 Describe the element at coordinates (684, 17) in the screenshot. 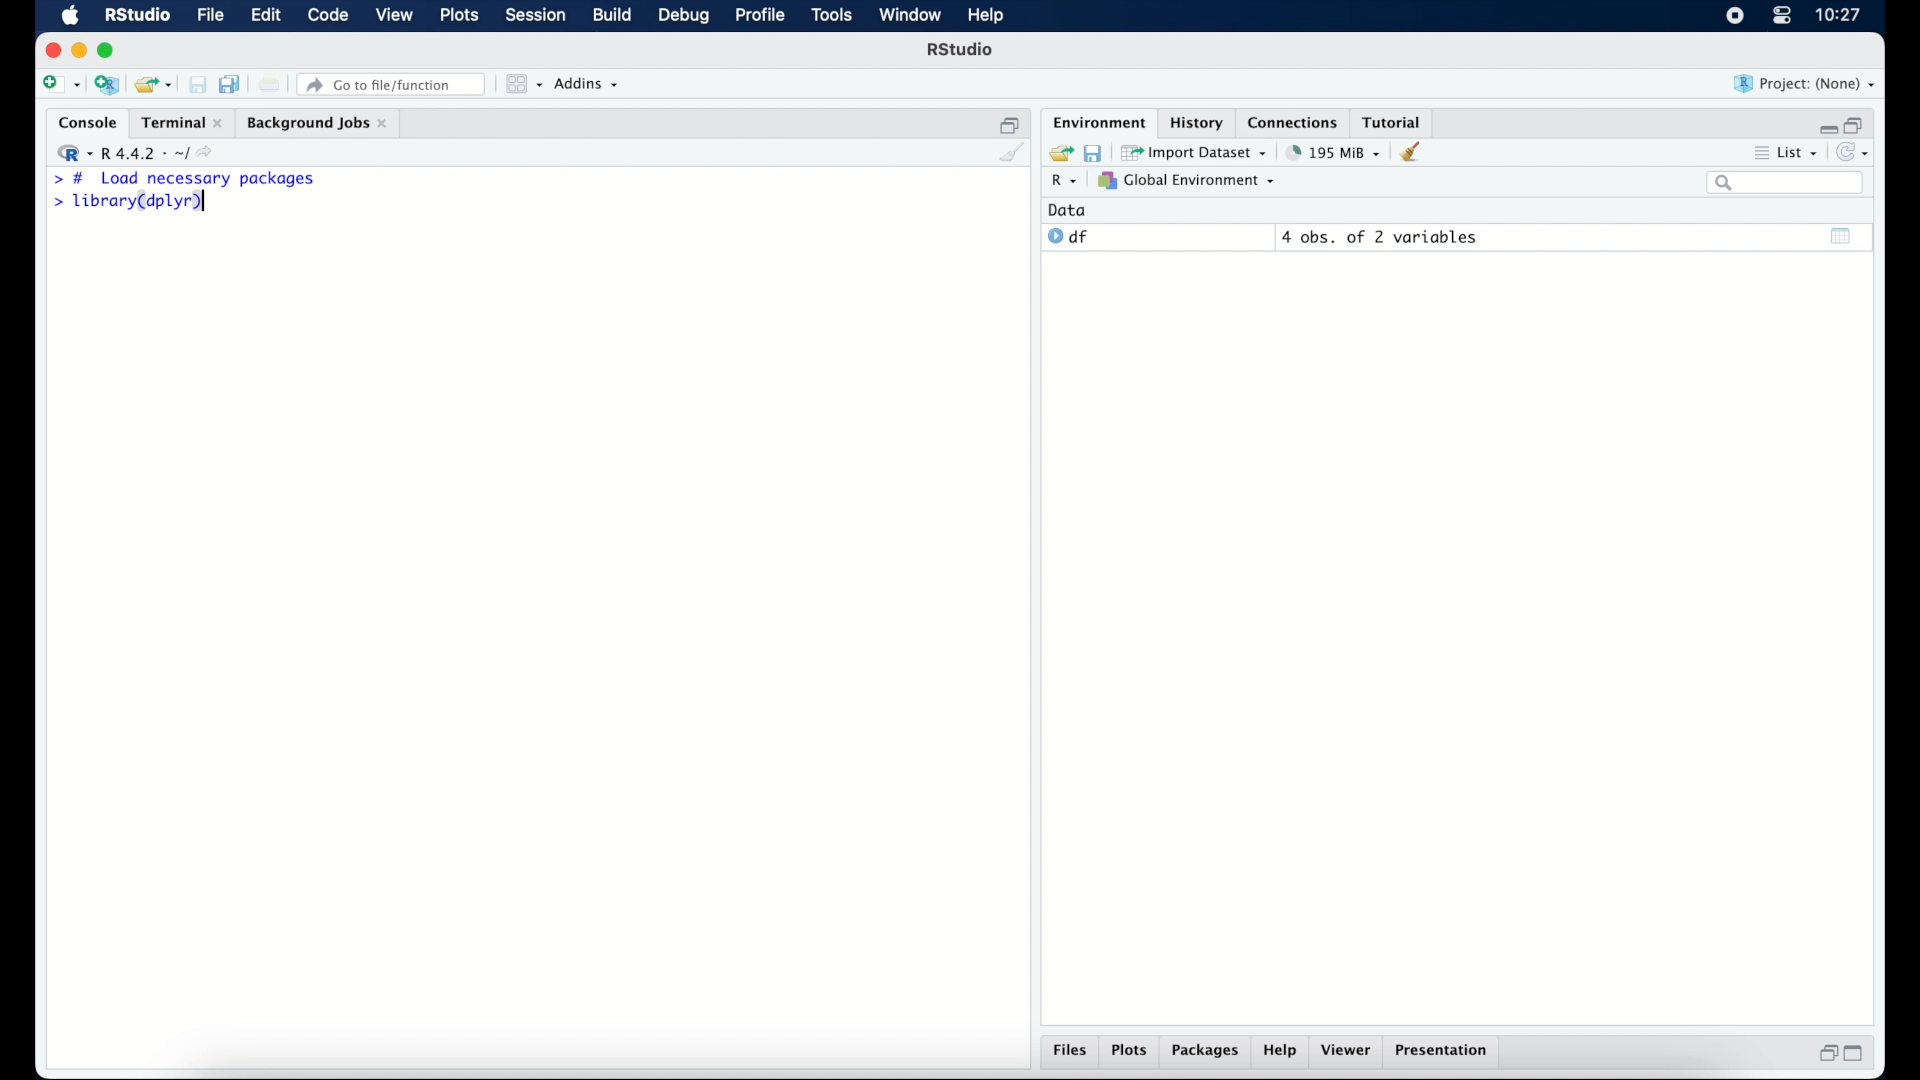

I see `debug` at that location.